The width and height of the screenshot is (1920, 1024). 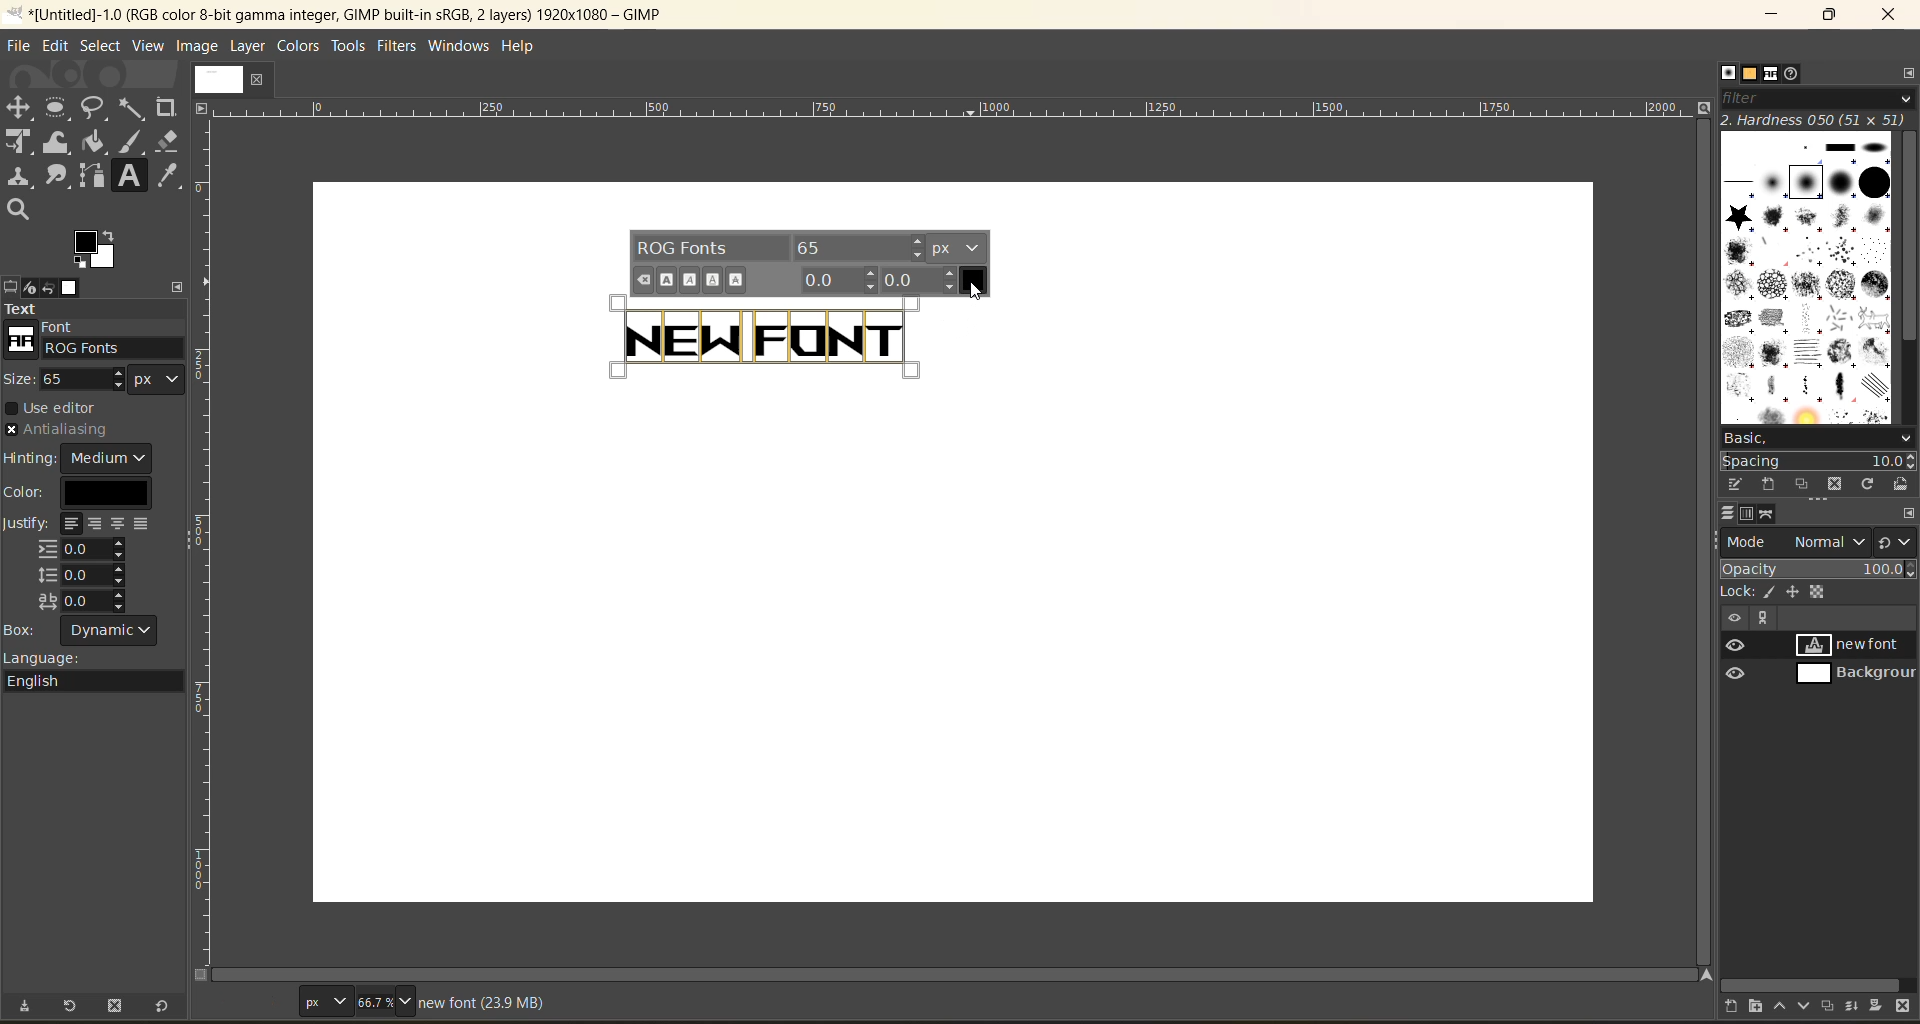 What do you see at coordinates (145, 45) in the screenshot?
I see `view` at bounding box center [145, 45].